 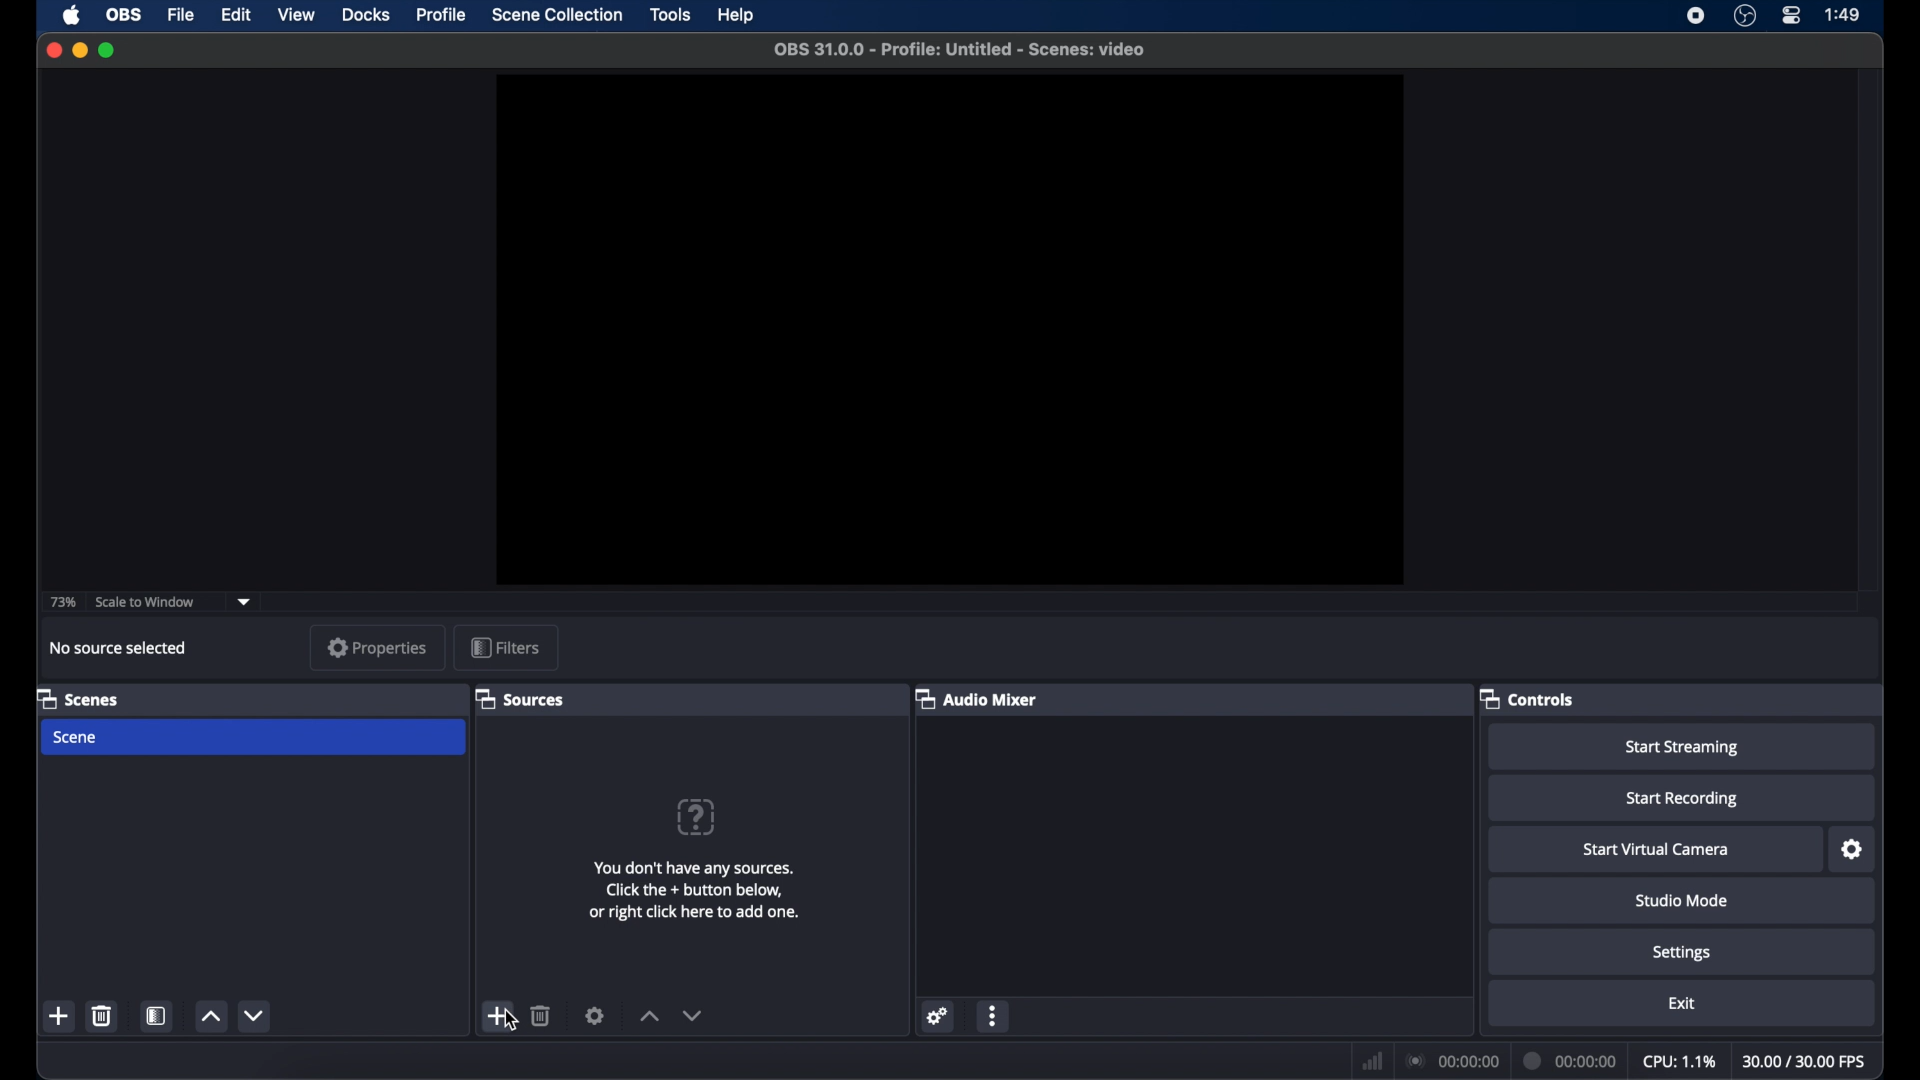 What do you see at coordinates (245, 602) in the screenshot?
I see `dropdown` at bounding box center [245, 602].